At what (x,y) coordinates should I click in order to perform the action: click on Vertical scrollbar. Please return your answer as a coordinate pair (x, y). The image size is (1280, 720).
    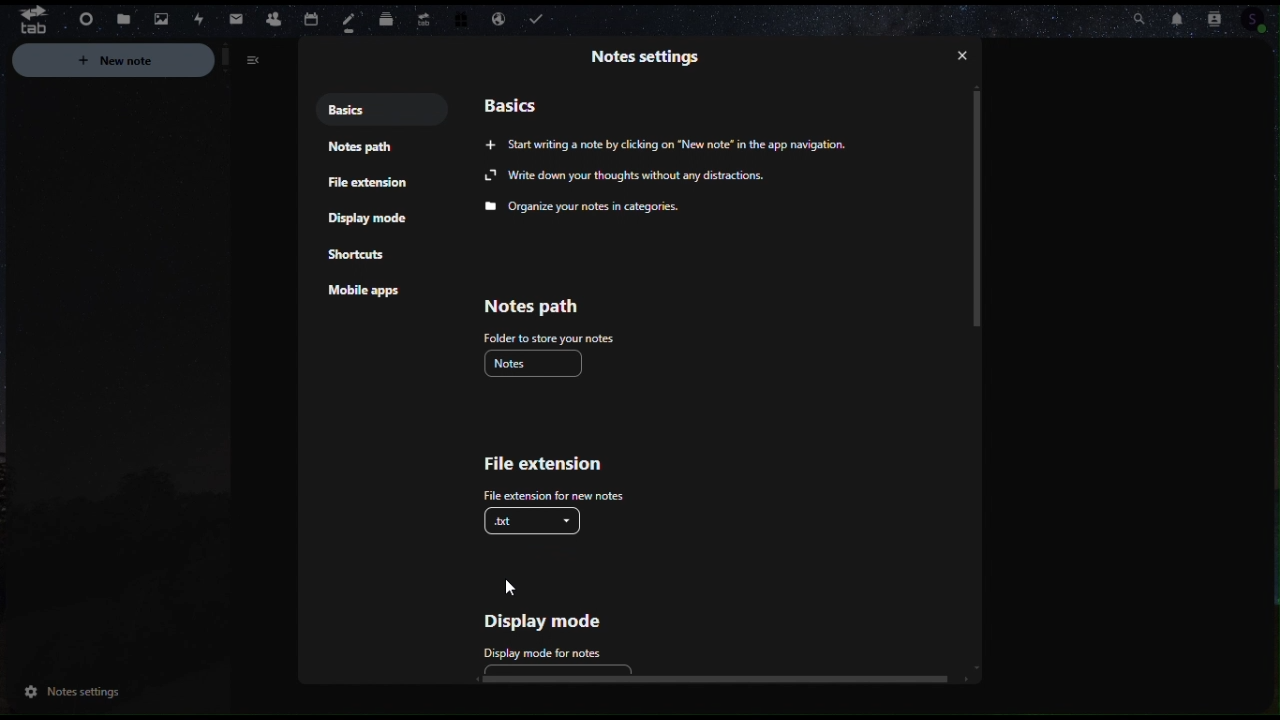
    Looking at the image, I should click on (983, 209).